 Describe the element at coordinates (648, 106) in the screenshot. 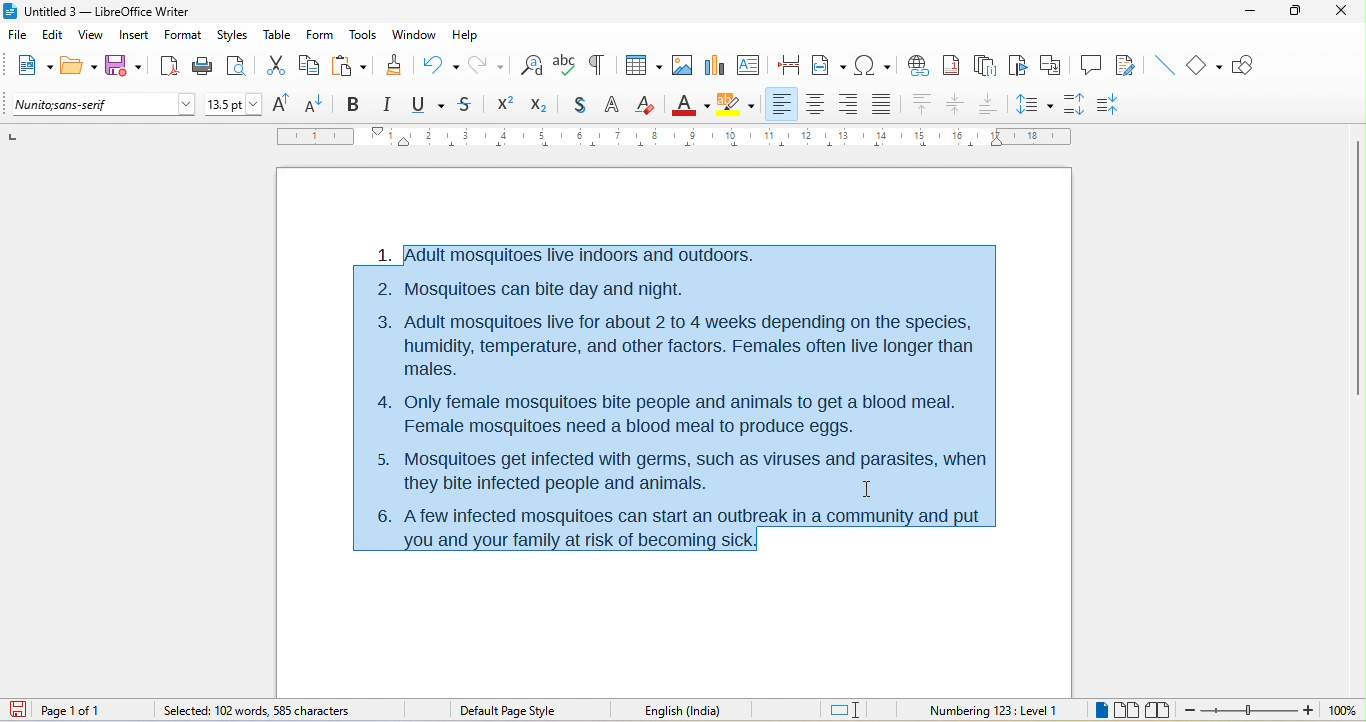

I see `clear direct formatting` at that location.